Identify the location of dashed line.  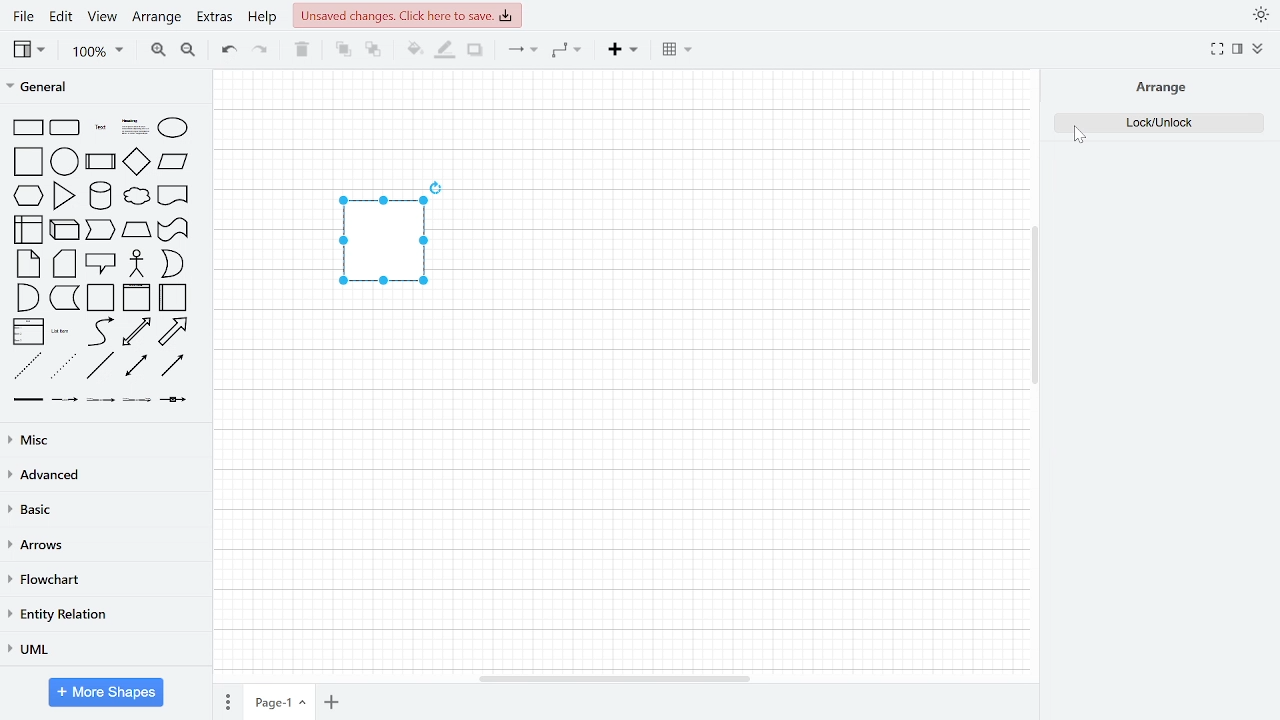
(23, 366).